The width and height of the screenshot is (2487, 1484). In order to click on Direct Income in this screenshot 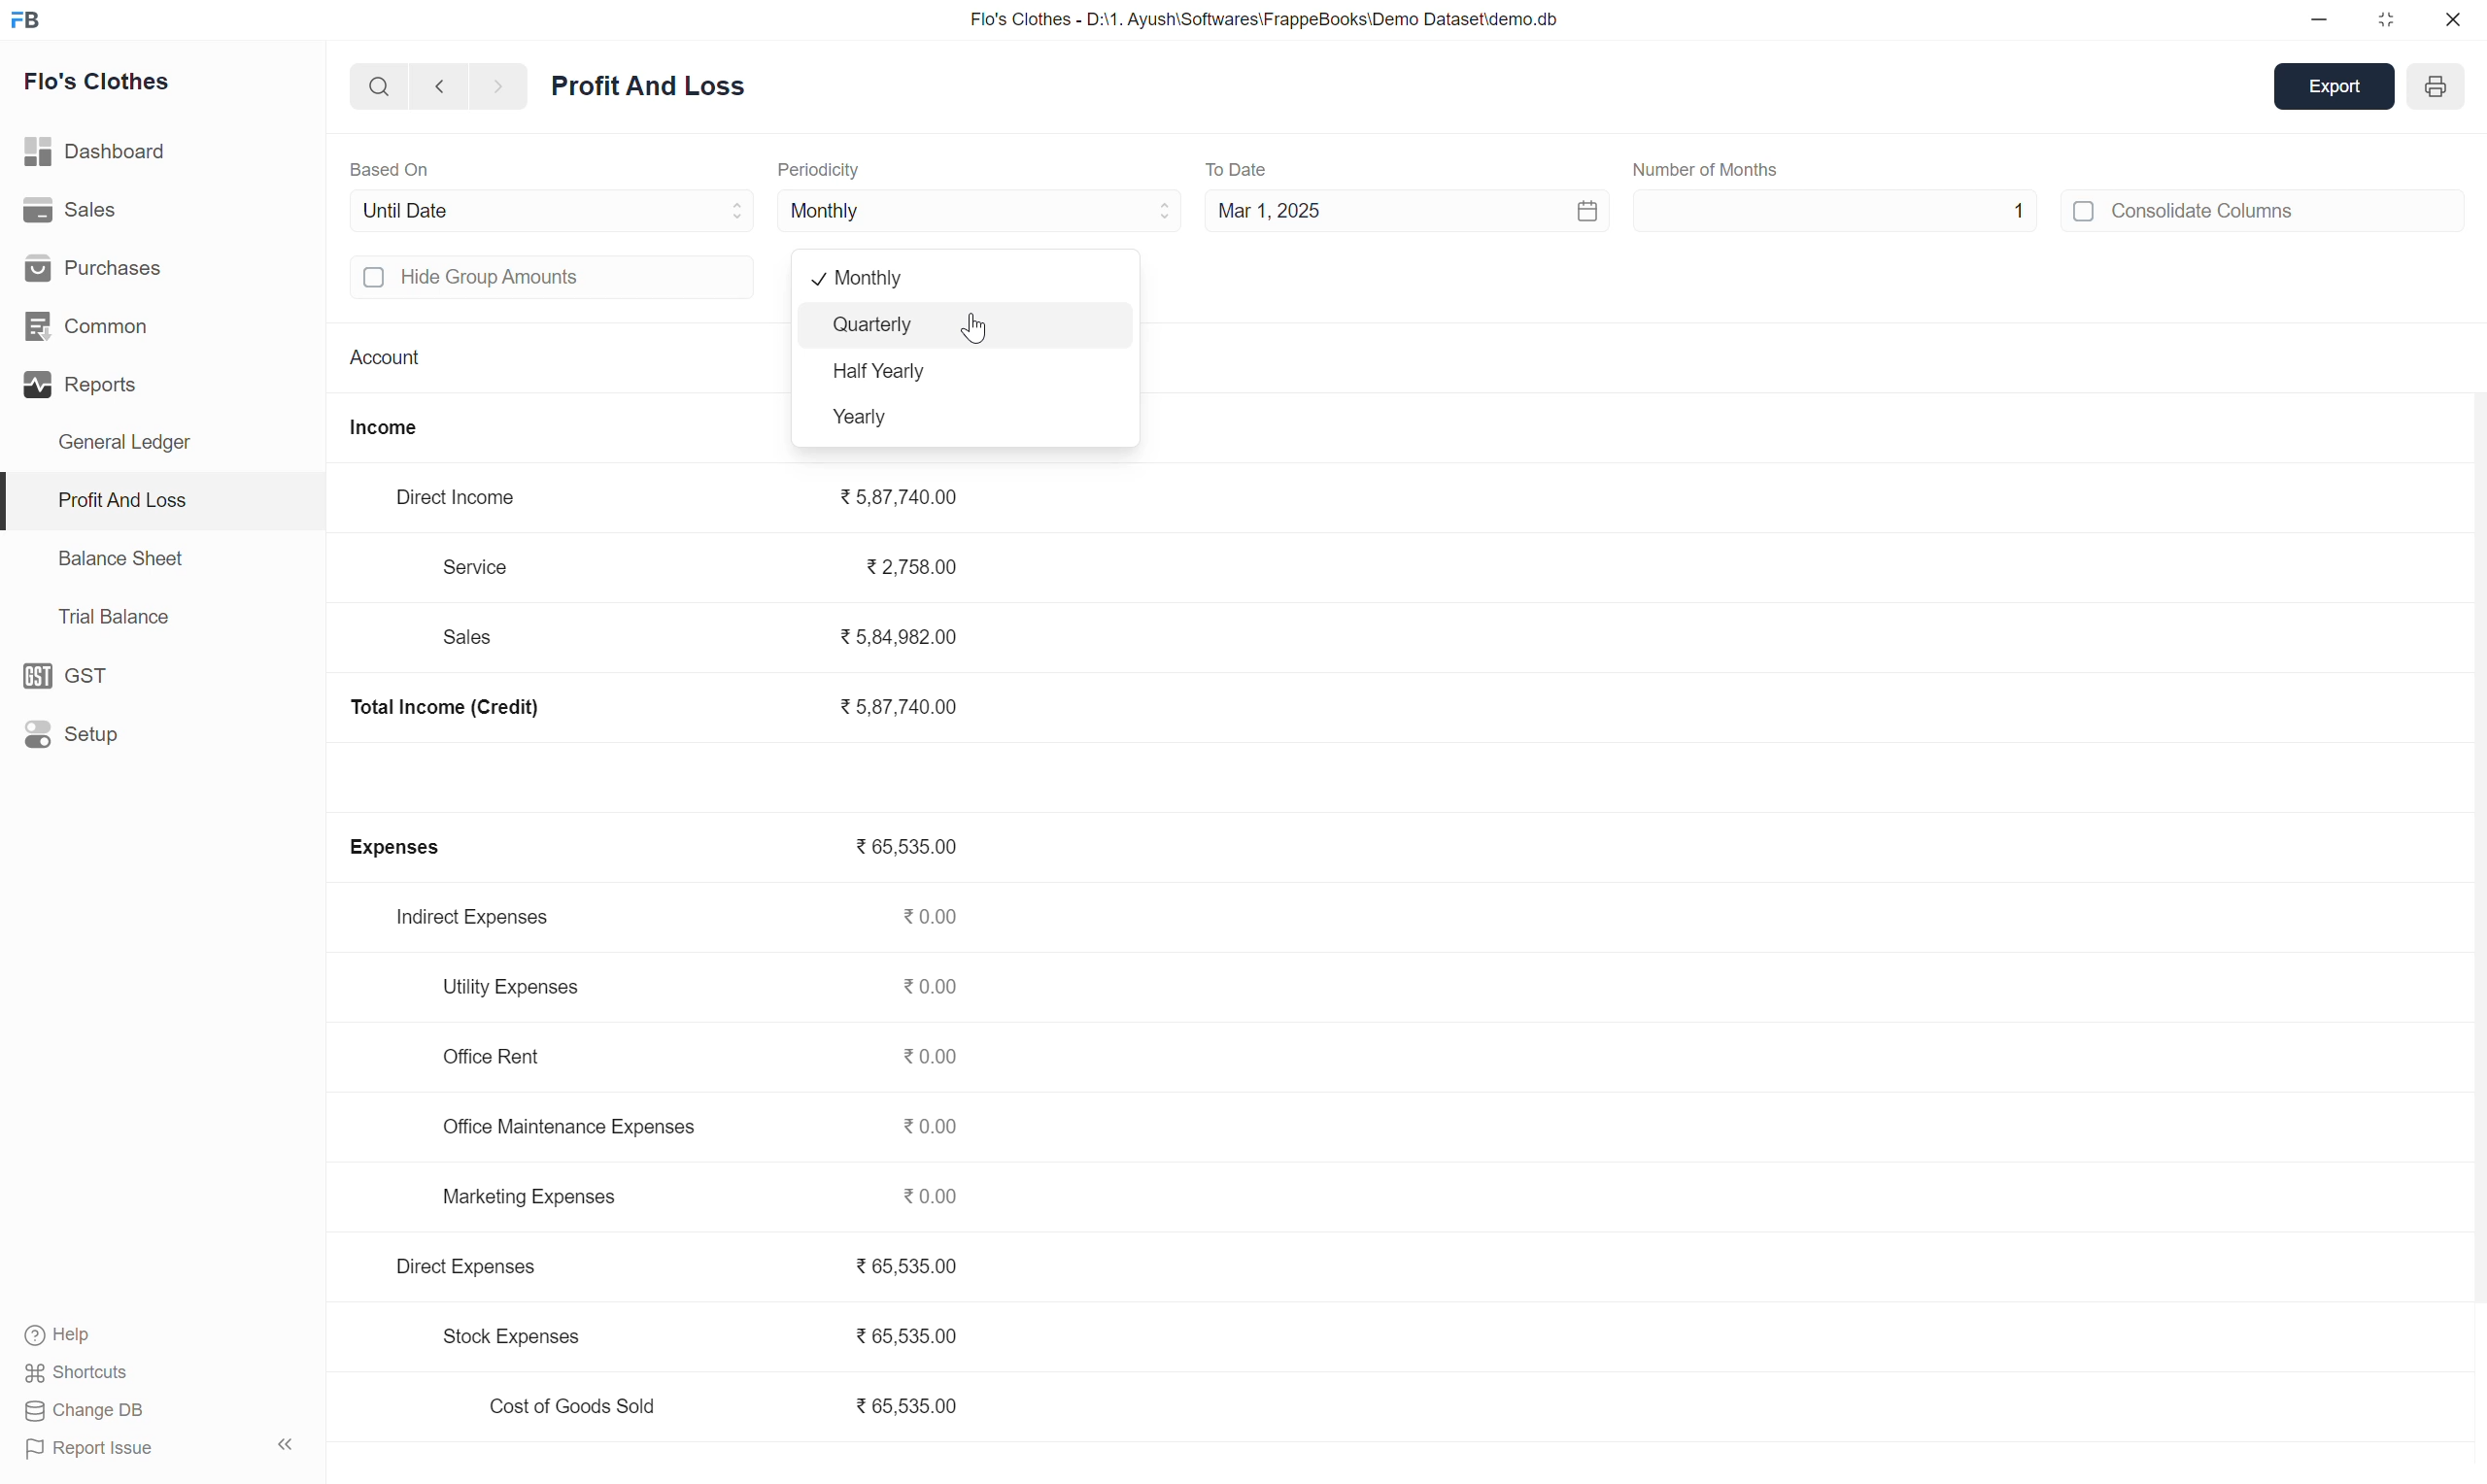, I will do `click(463, 496)`.